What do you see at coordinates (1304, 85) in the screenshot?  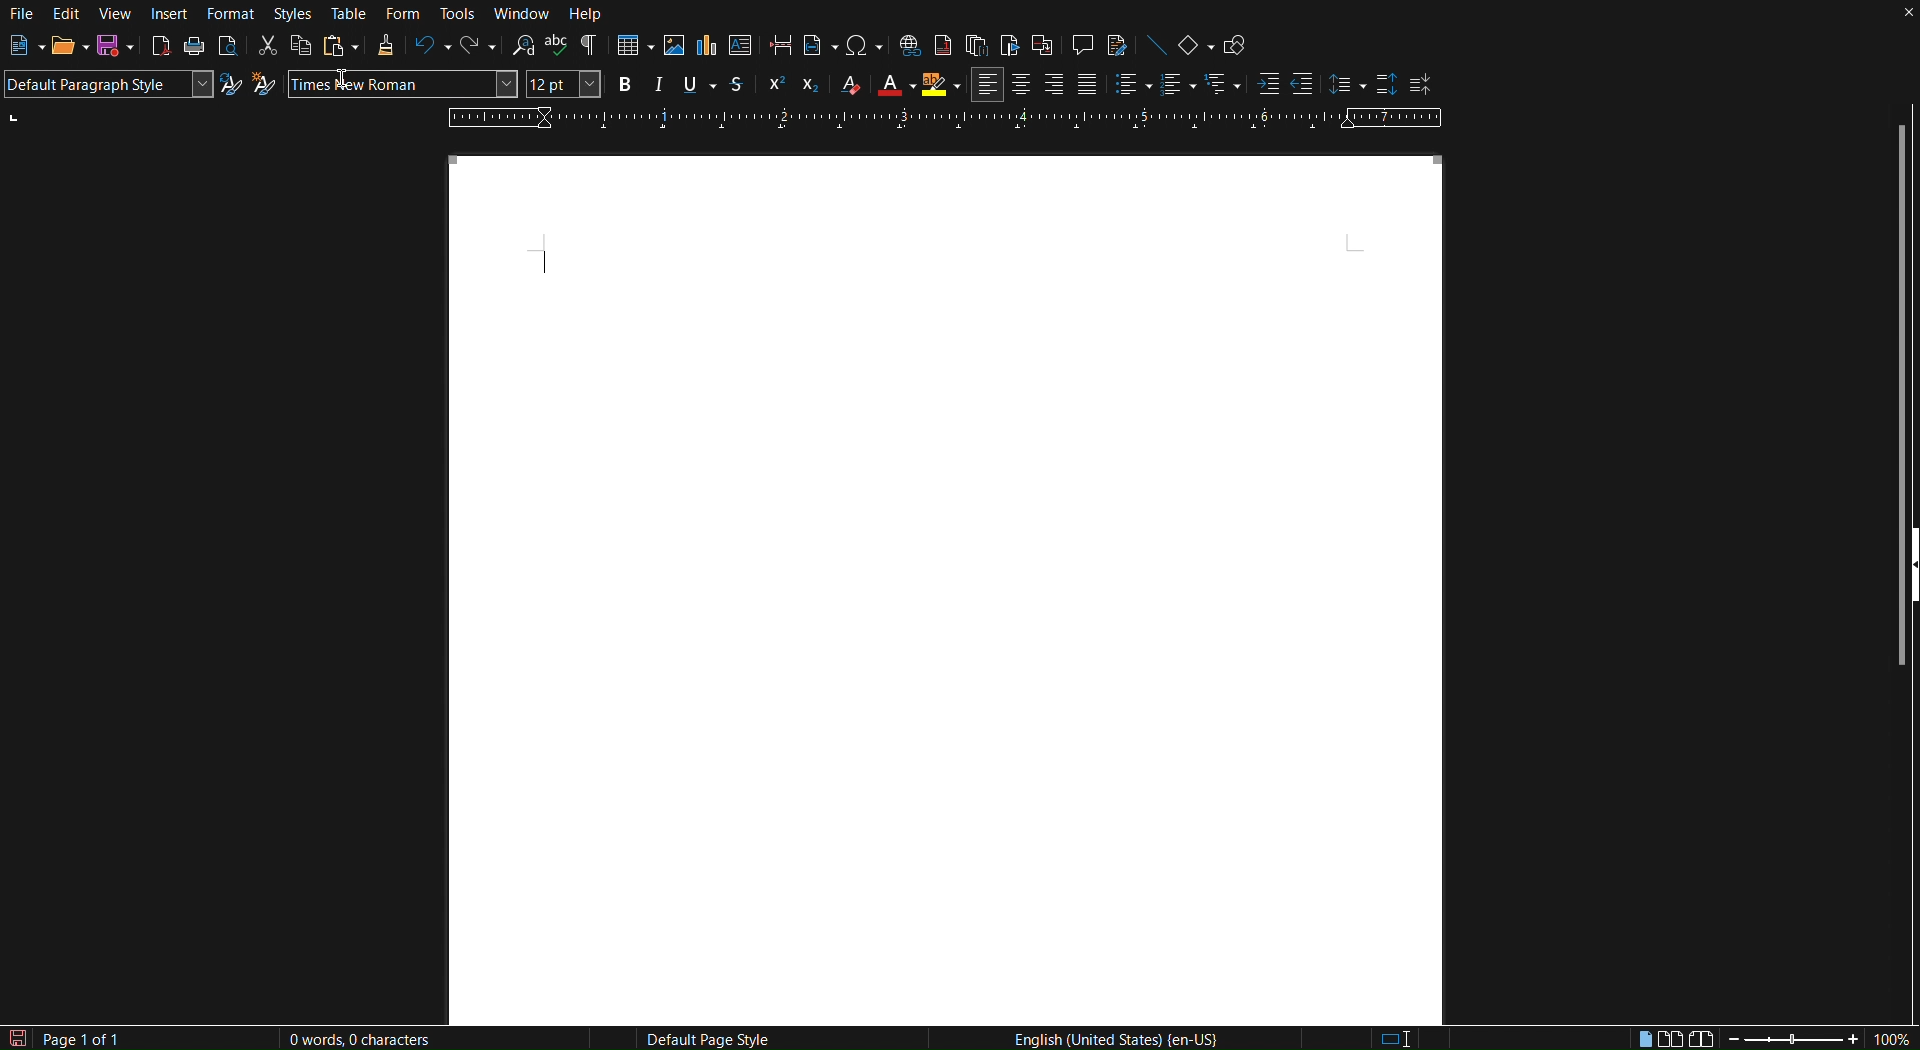 I see `Decrease Indent` at bounding box center [1304, 85].